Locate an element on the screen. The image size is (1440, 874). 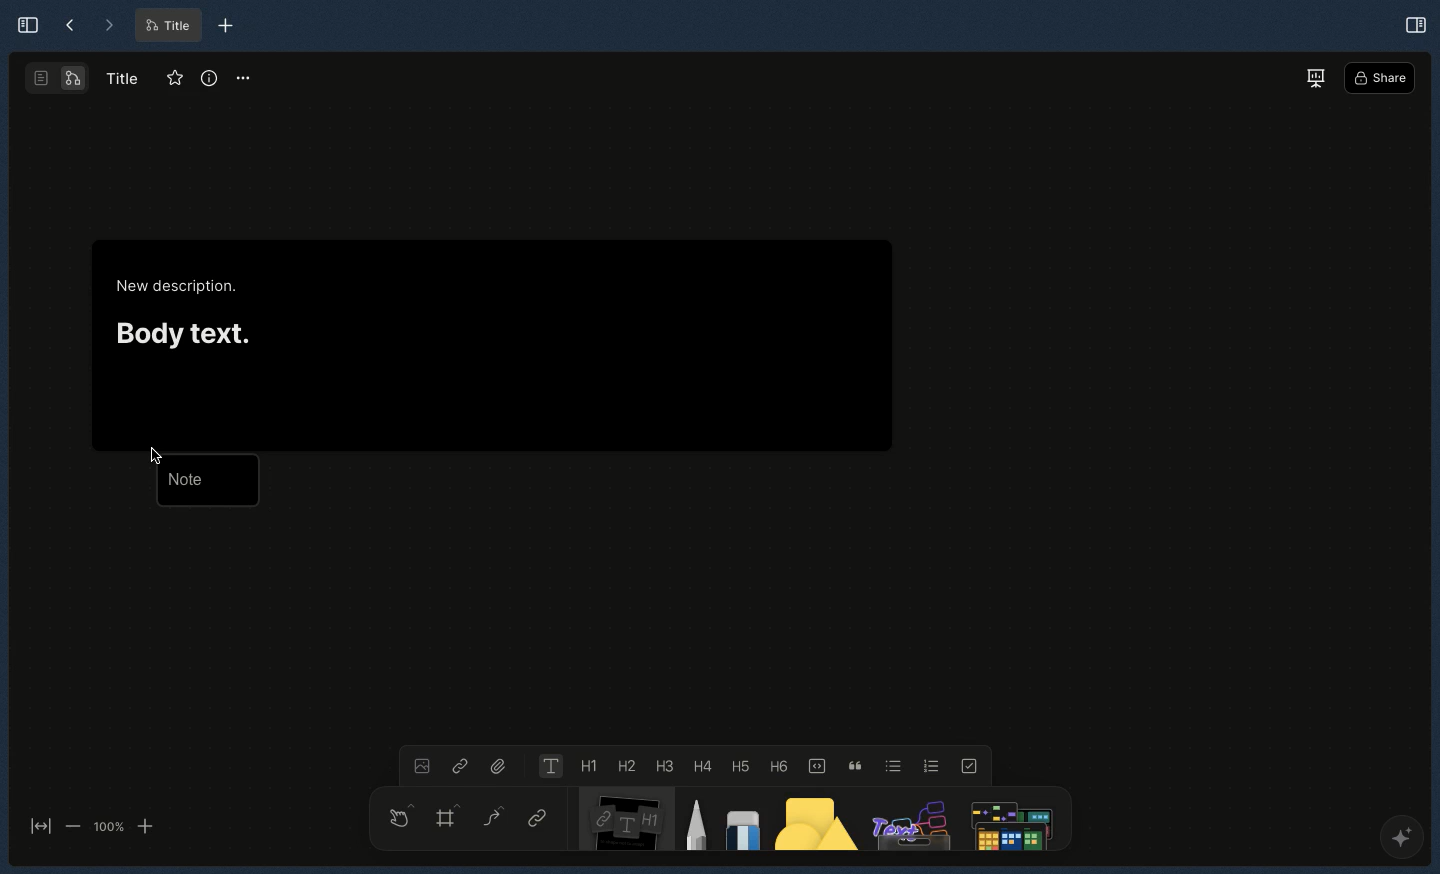
Share is located at coordinates (1380, 79).